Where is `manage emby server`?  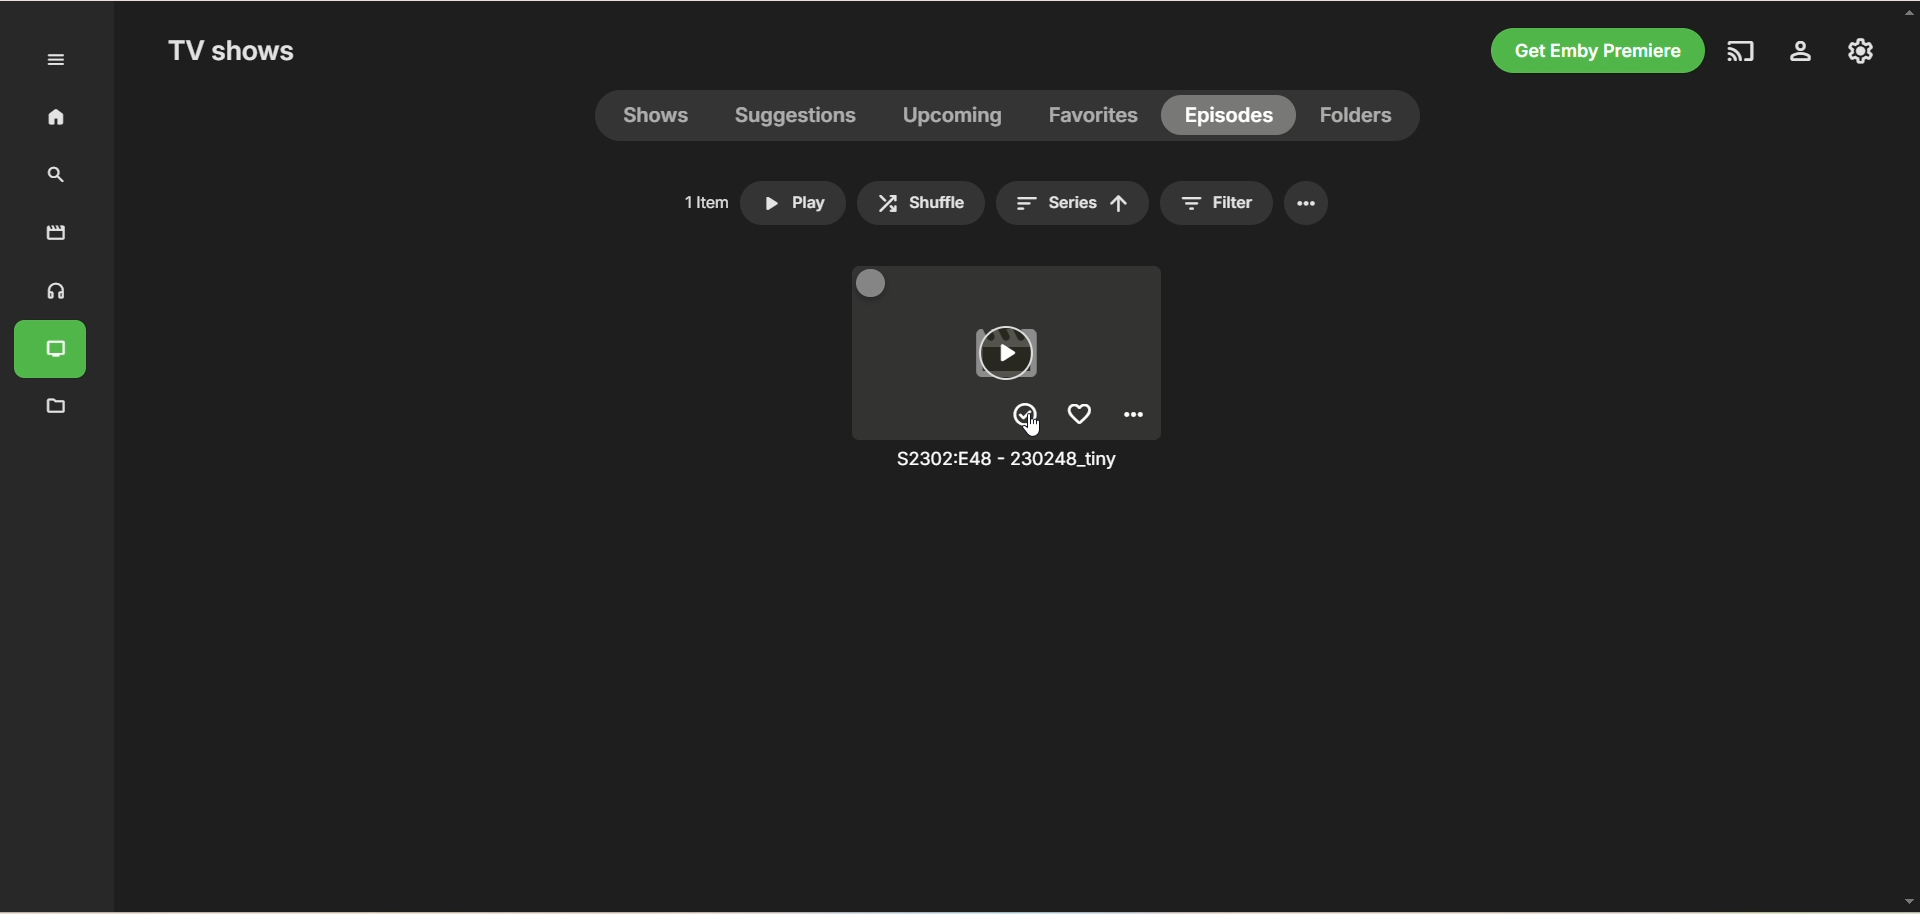 manage emby server is located at coordinates (1857, 53).